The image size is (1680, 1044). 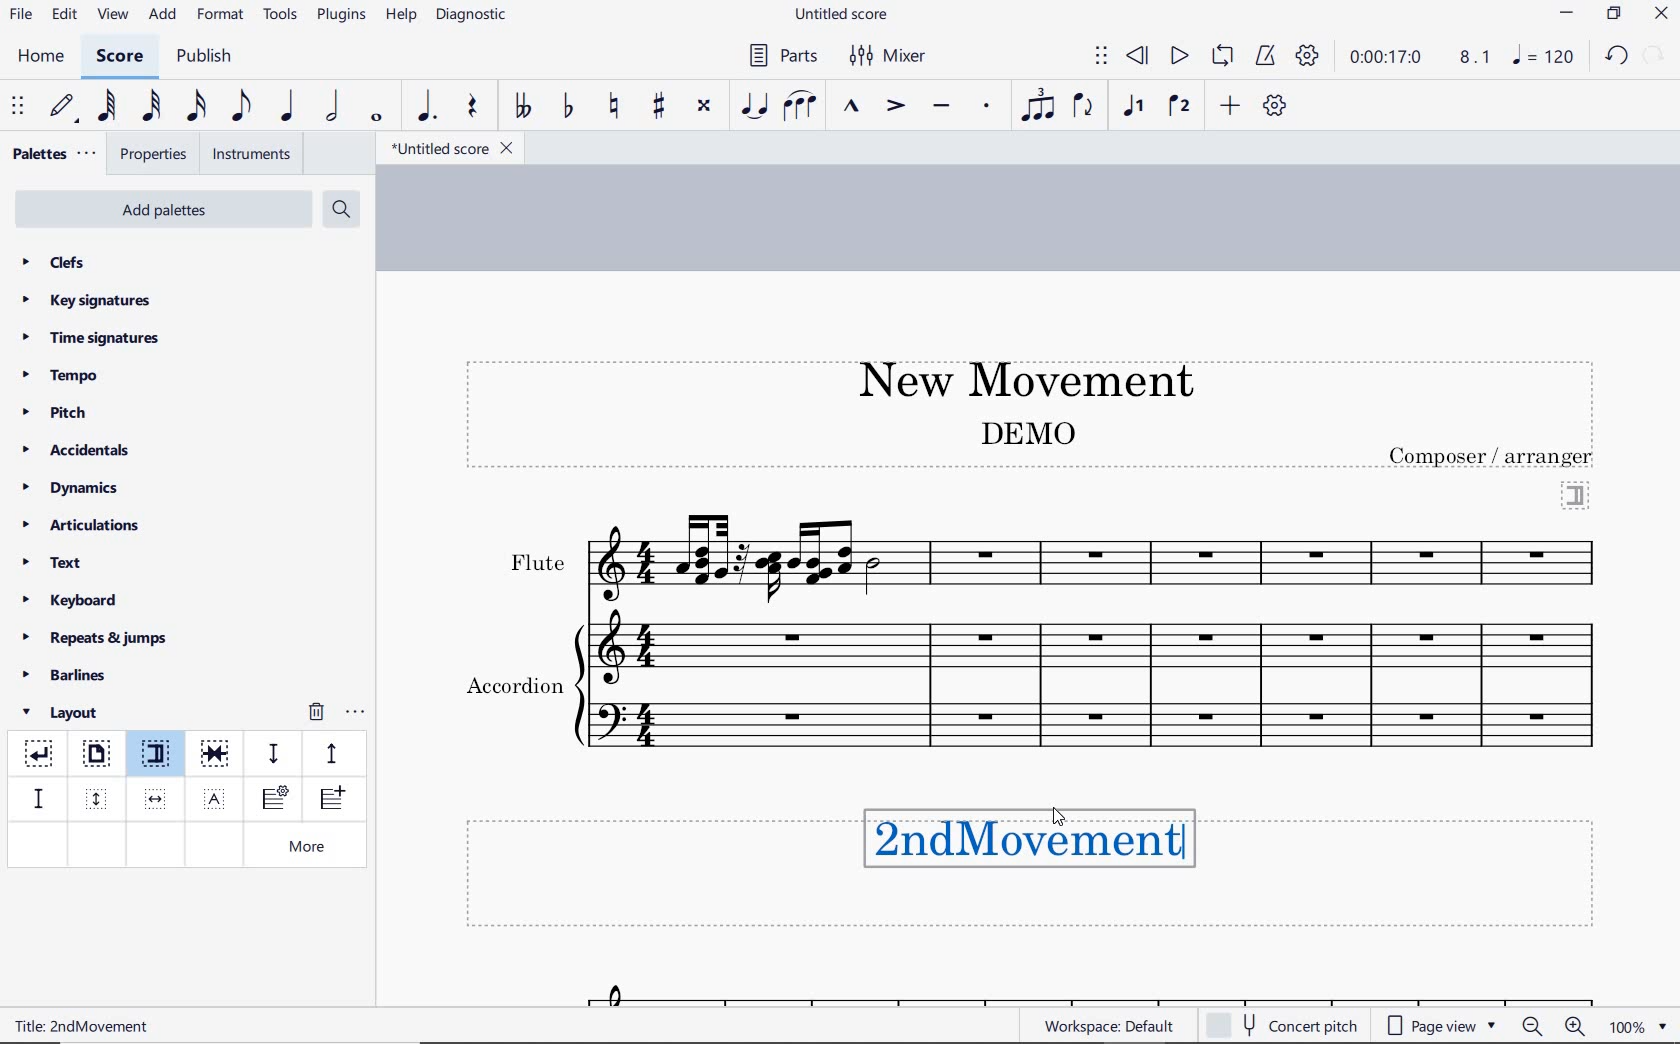 I want to click on playback time, so click(x=1386, y=57).